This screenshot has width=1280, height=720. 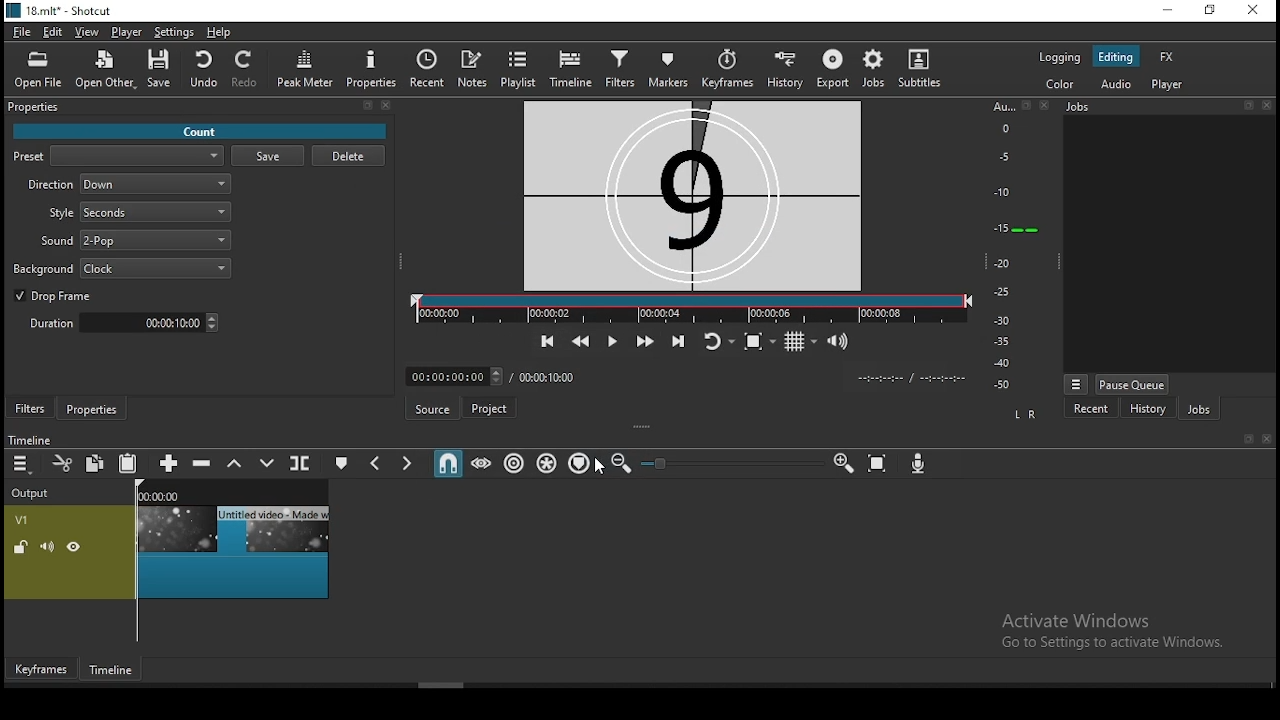 What do you see at coordinates (618, 70) in the screenshot?
I see `filters` at bounding box center [618, 70].